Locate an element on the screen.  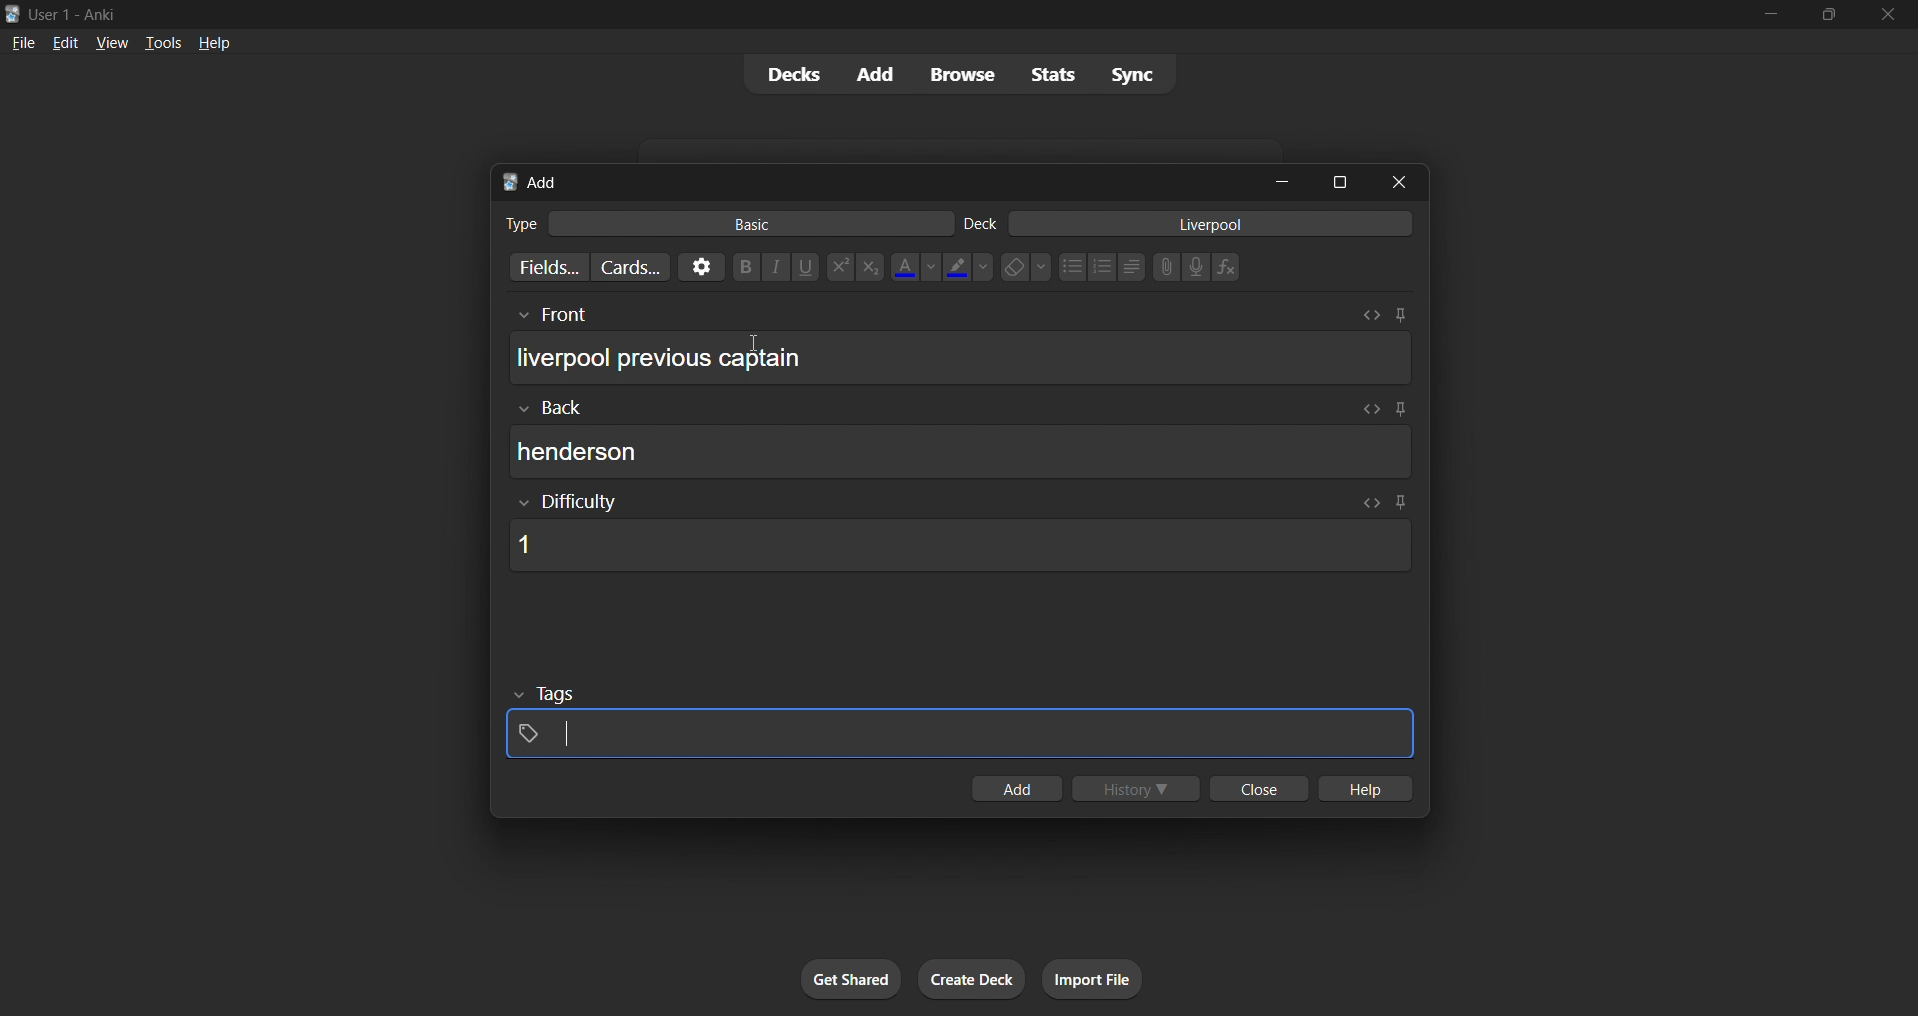
microphone is located at coordinates (1197, 268).